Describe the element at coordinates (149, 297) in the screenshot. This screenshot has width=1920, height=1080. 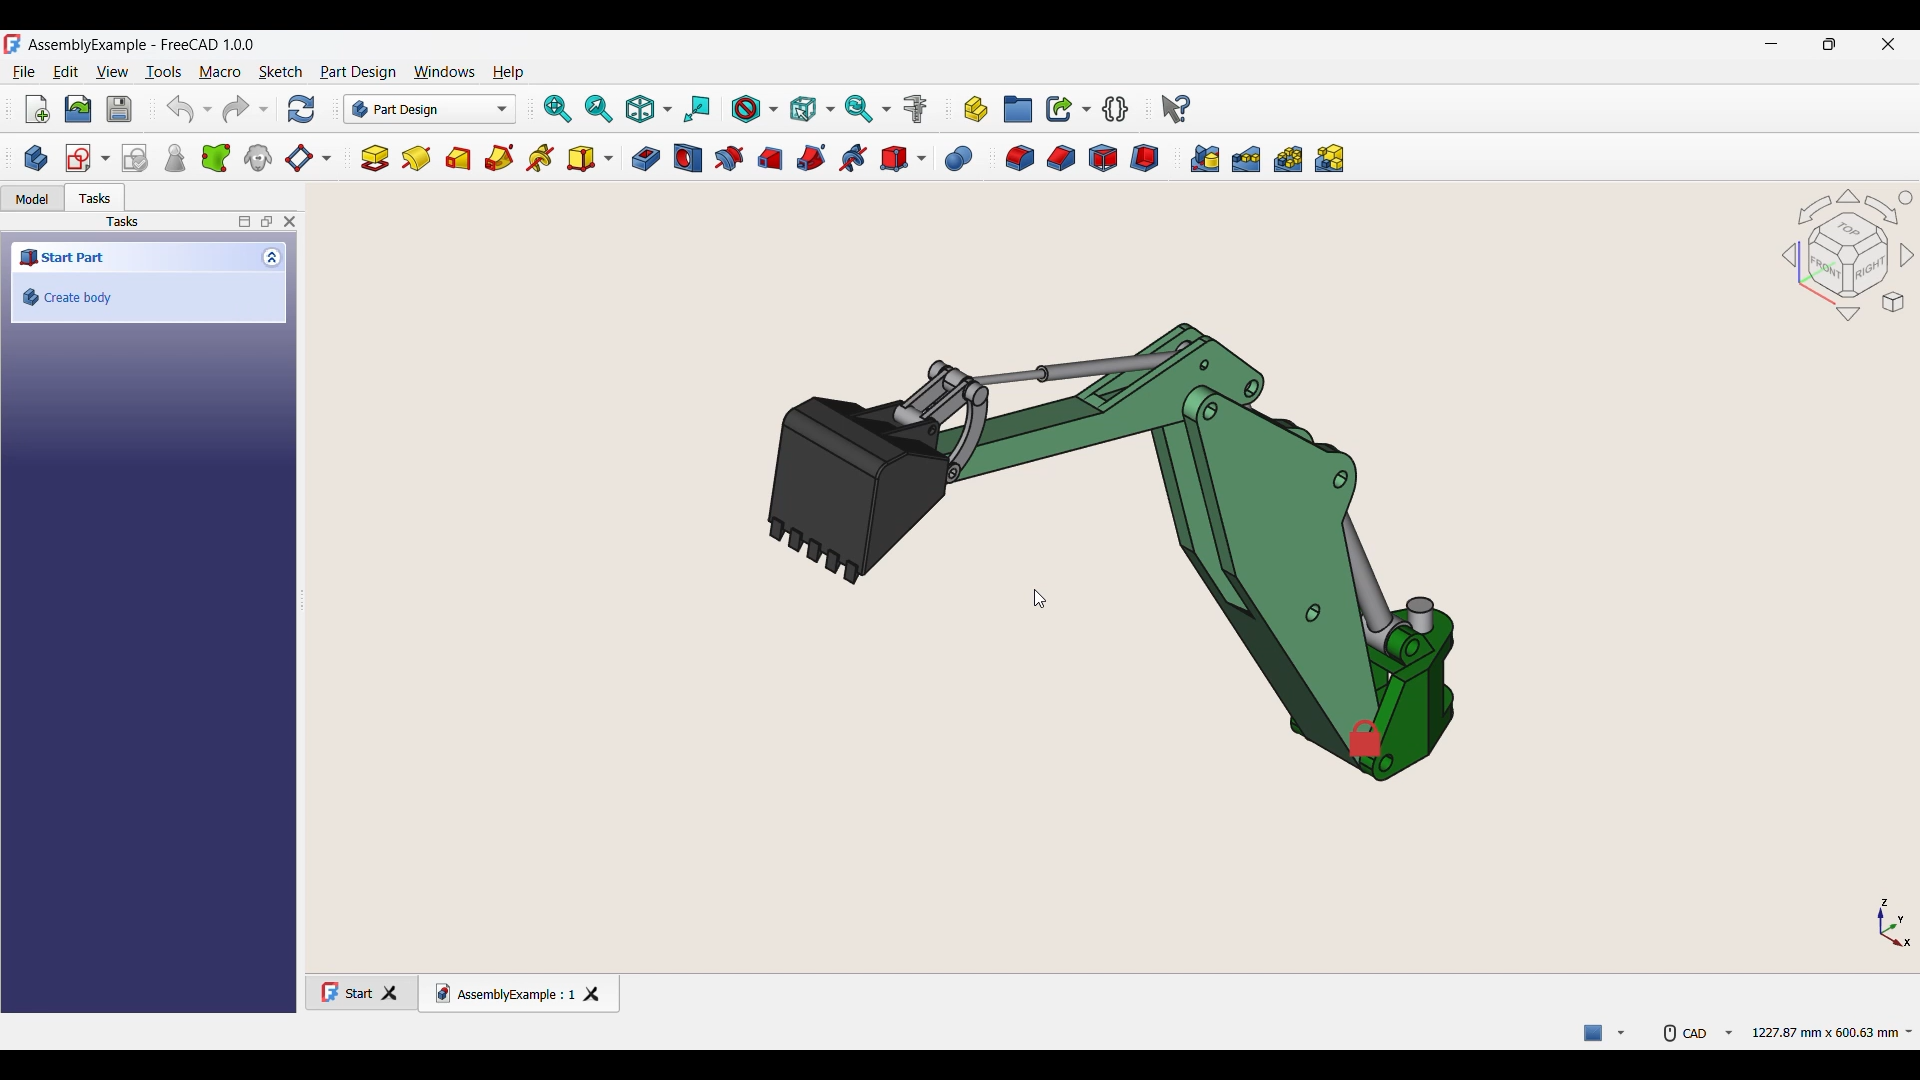
I see `Create body` at that location.